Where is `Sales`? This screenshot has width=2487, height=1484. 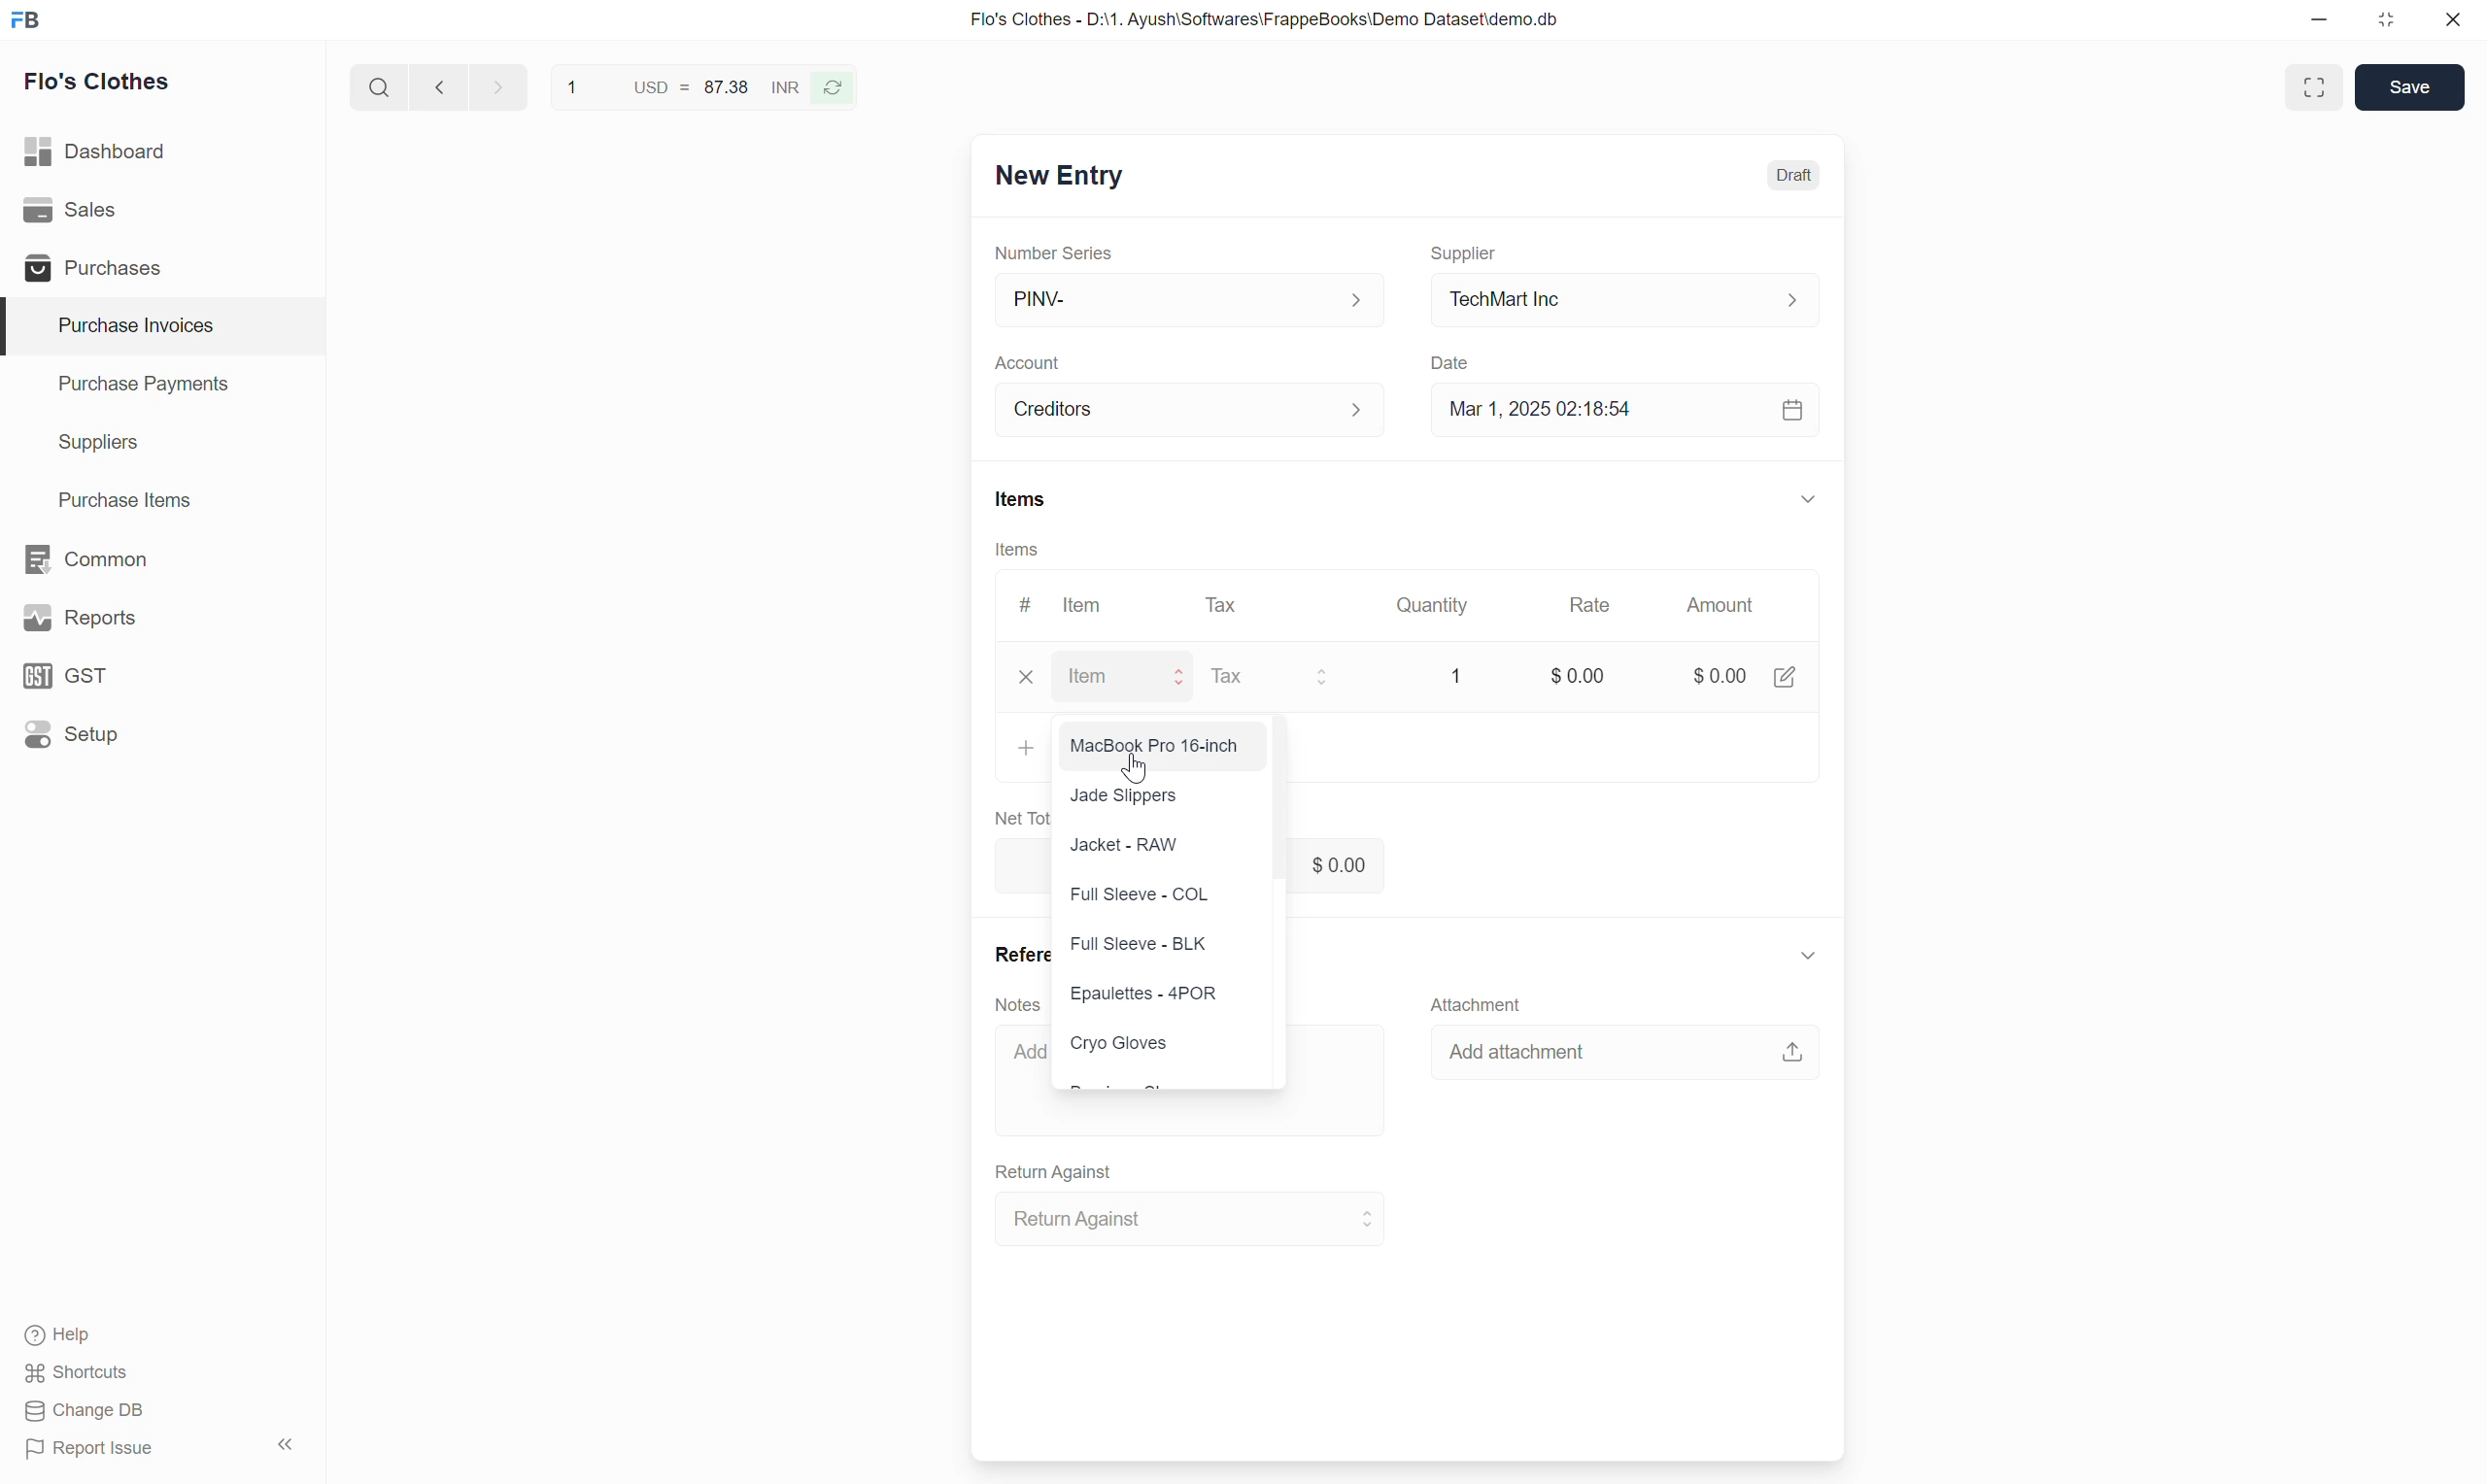 Sales is located at coordinates (162, 210).